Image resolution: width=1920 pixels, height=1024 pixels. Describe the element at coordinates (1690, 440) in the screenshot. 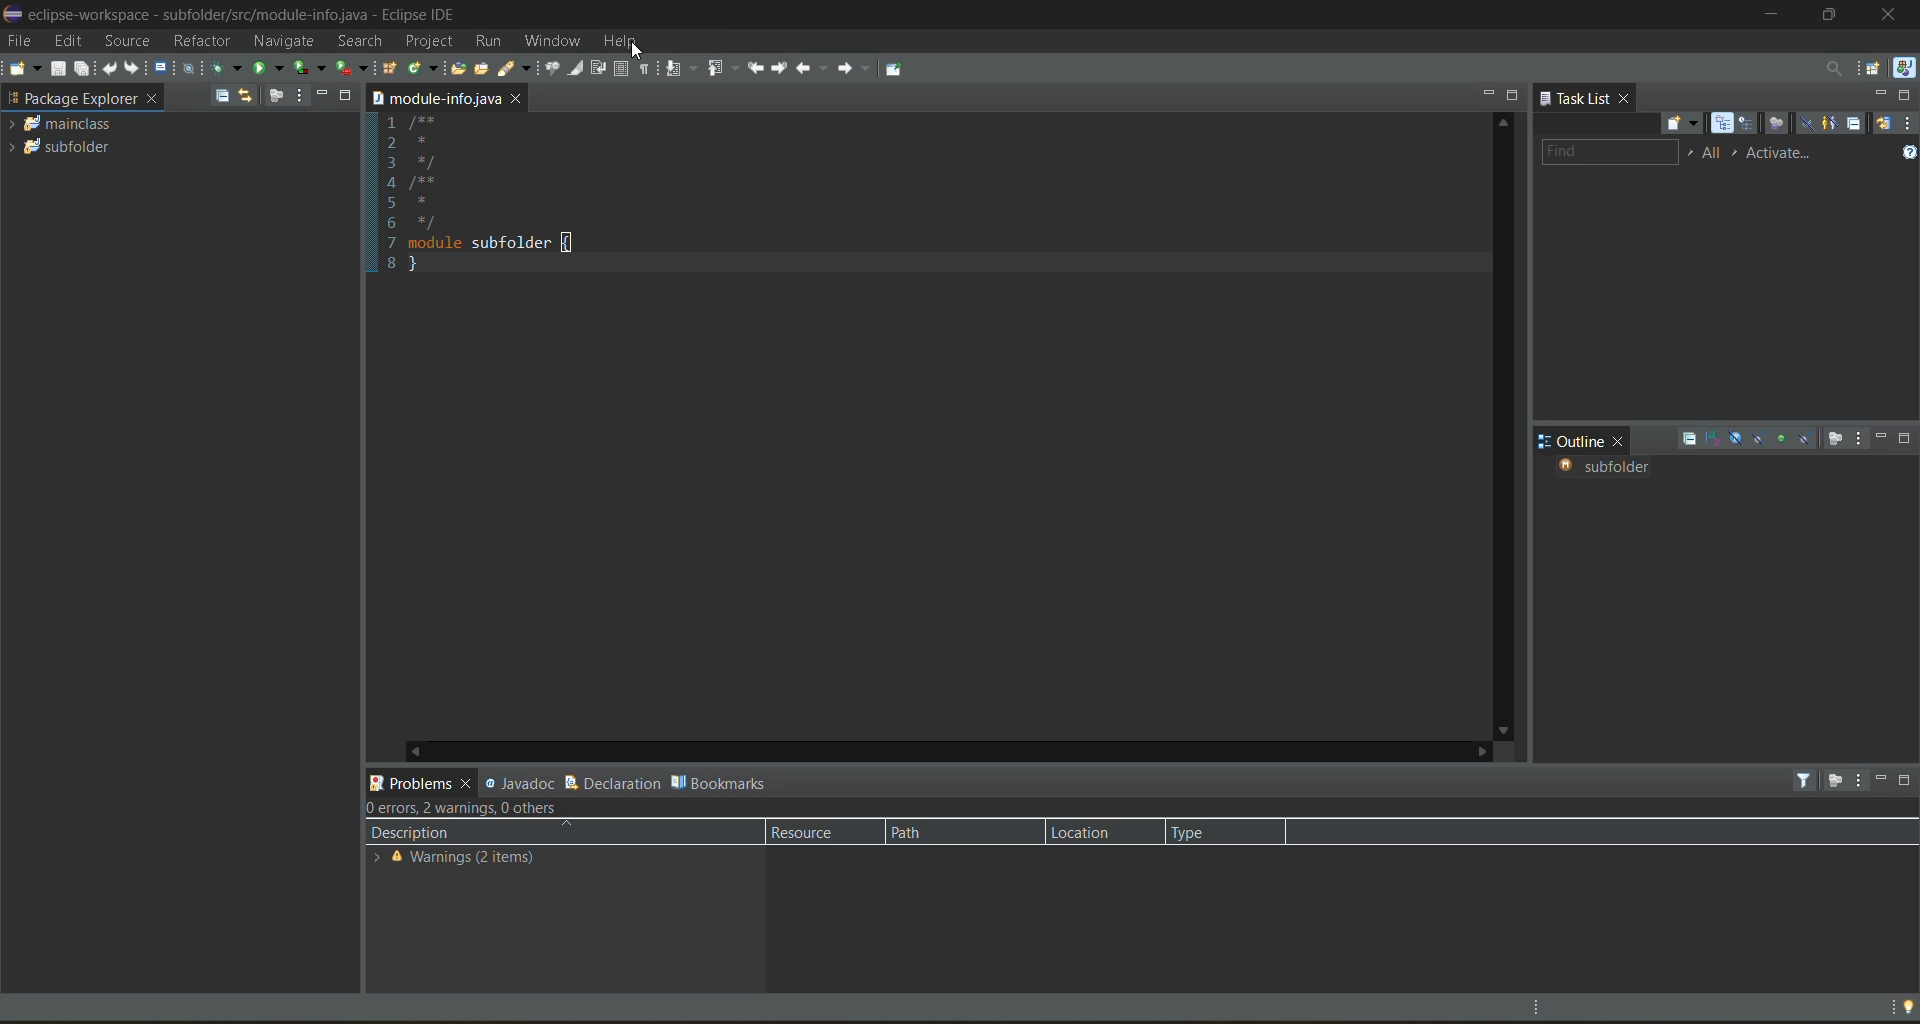

I see `collapse all` at that location.